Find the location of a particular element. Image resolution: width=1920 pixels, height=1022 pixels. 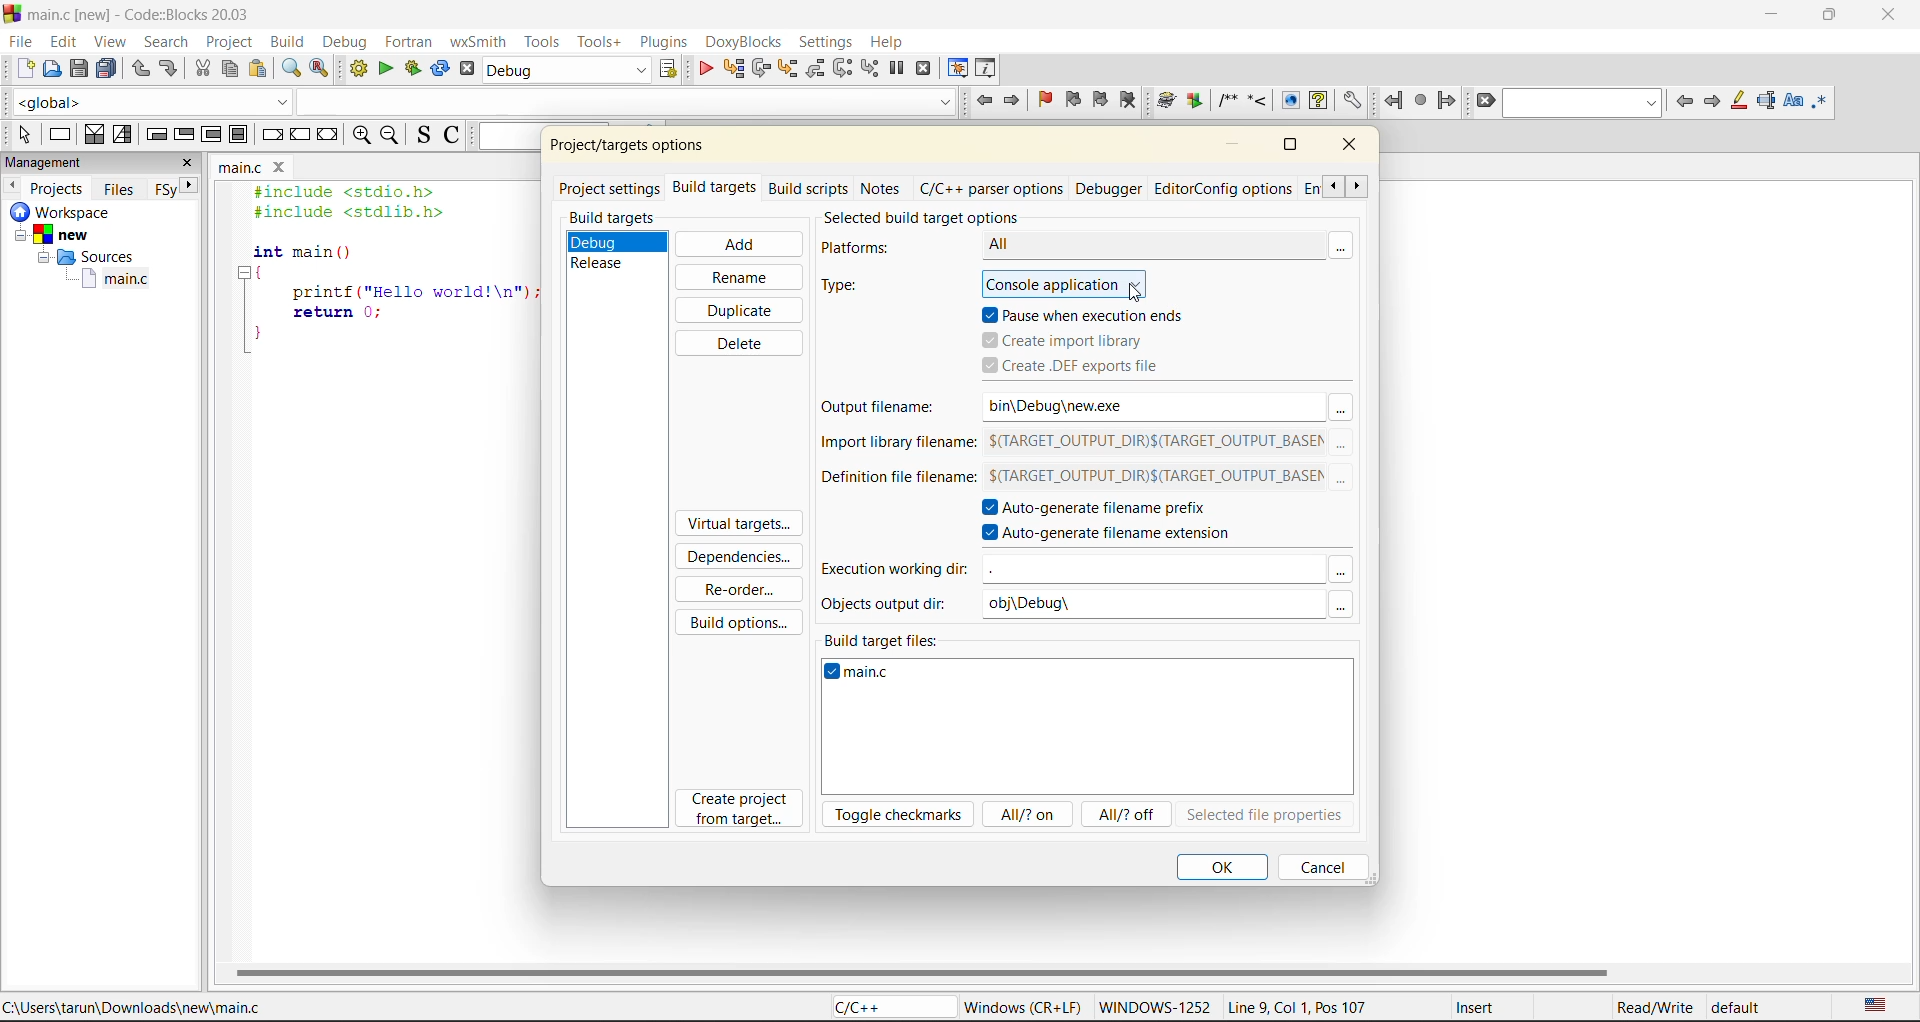

autogenerate filename extension is located at coordinates (1103, 537).